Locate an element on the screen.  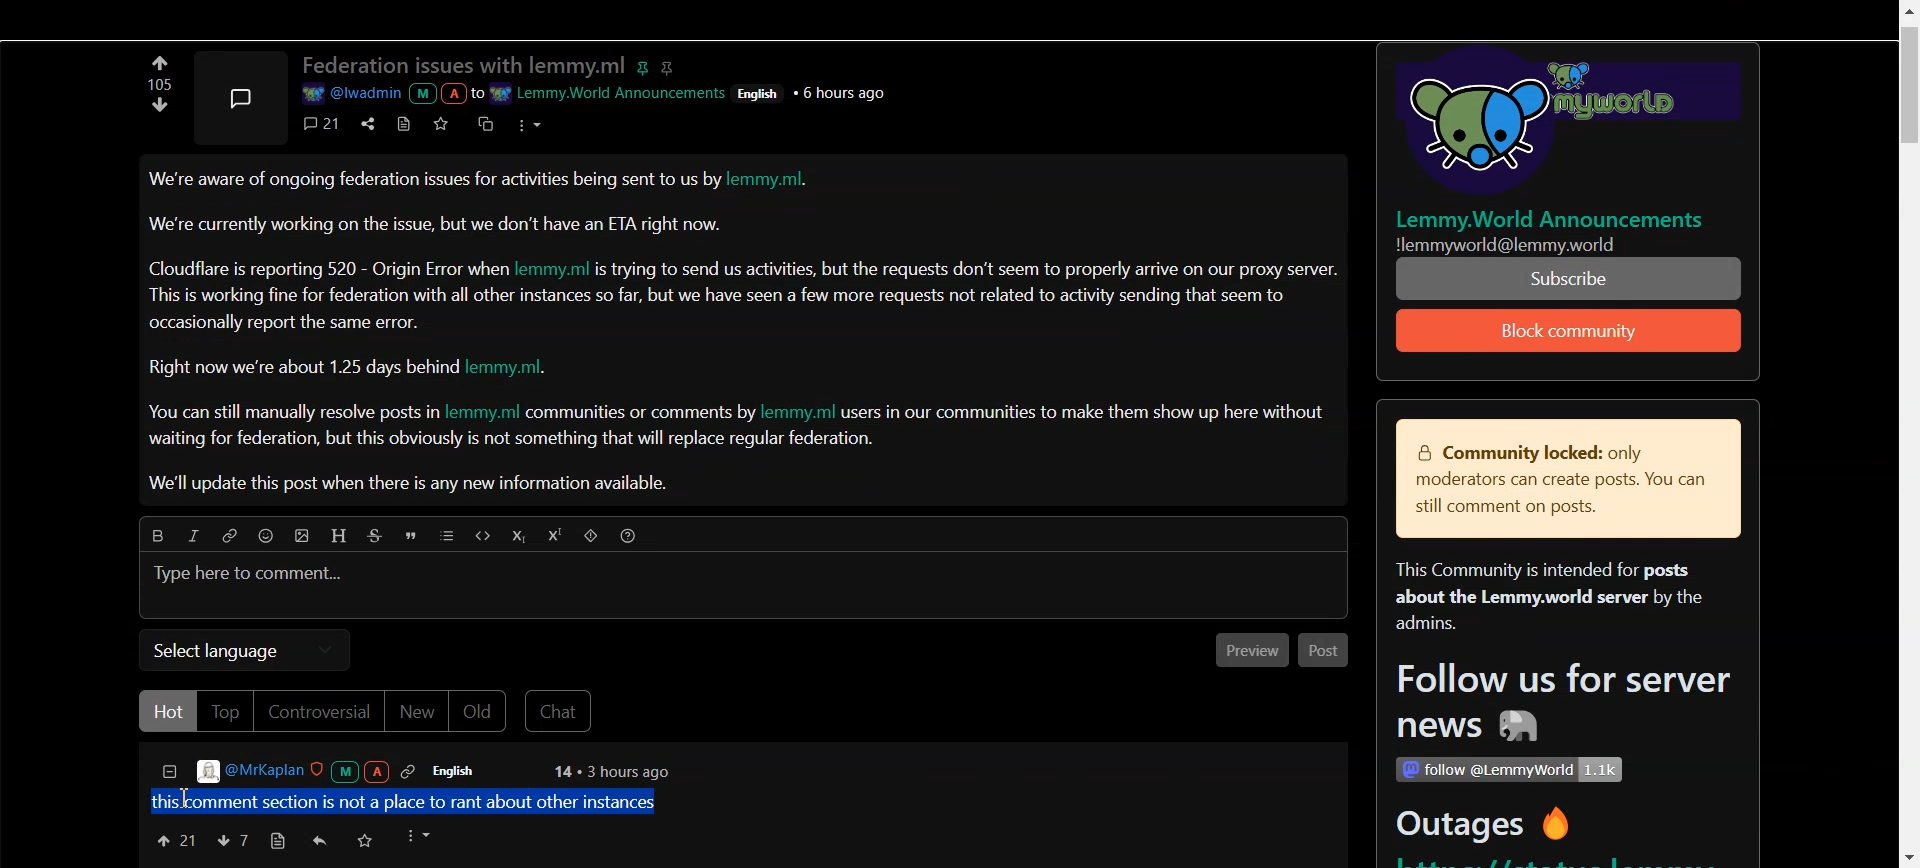
Picture is located at coordinates (239, 94).